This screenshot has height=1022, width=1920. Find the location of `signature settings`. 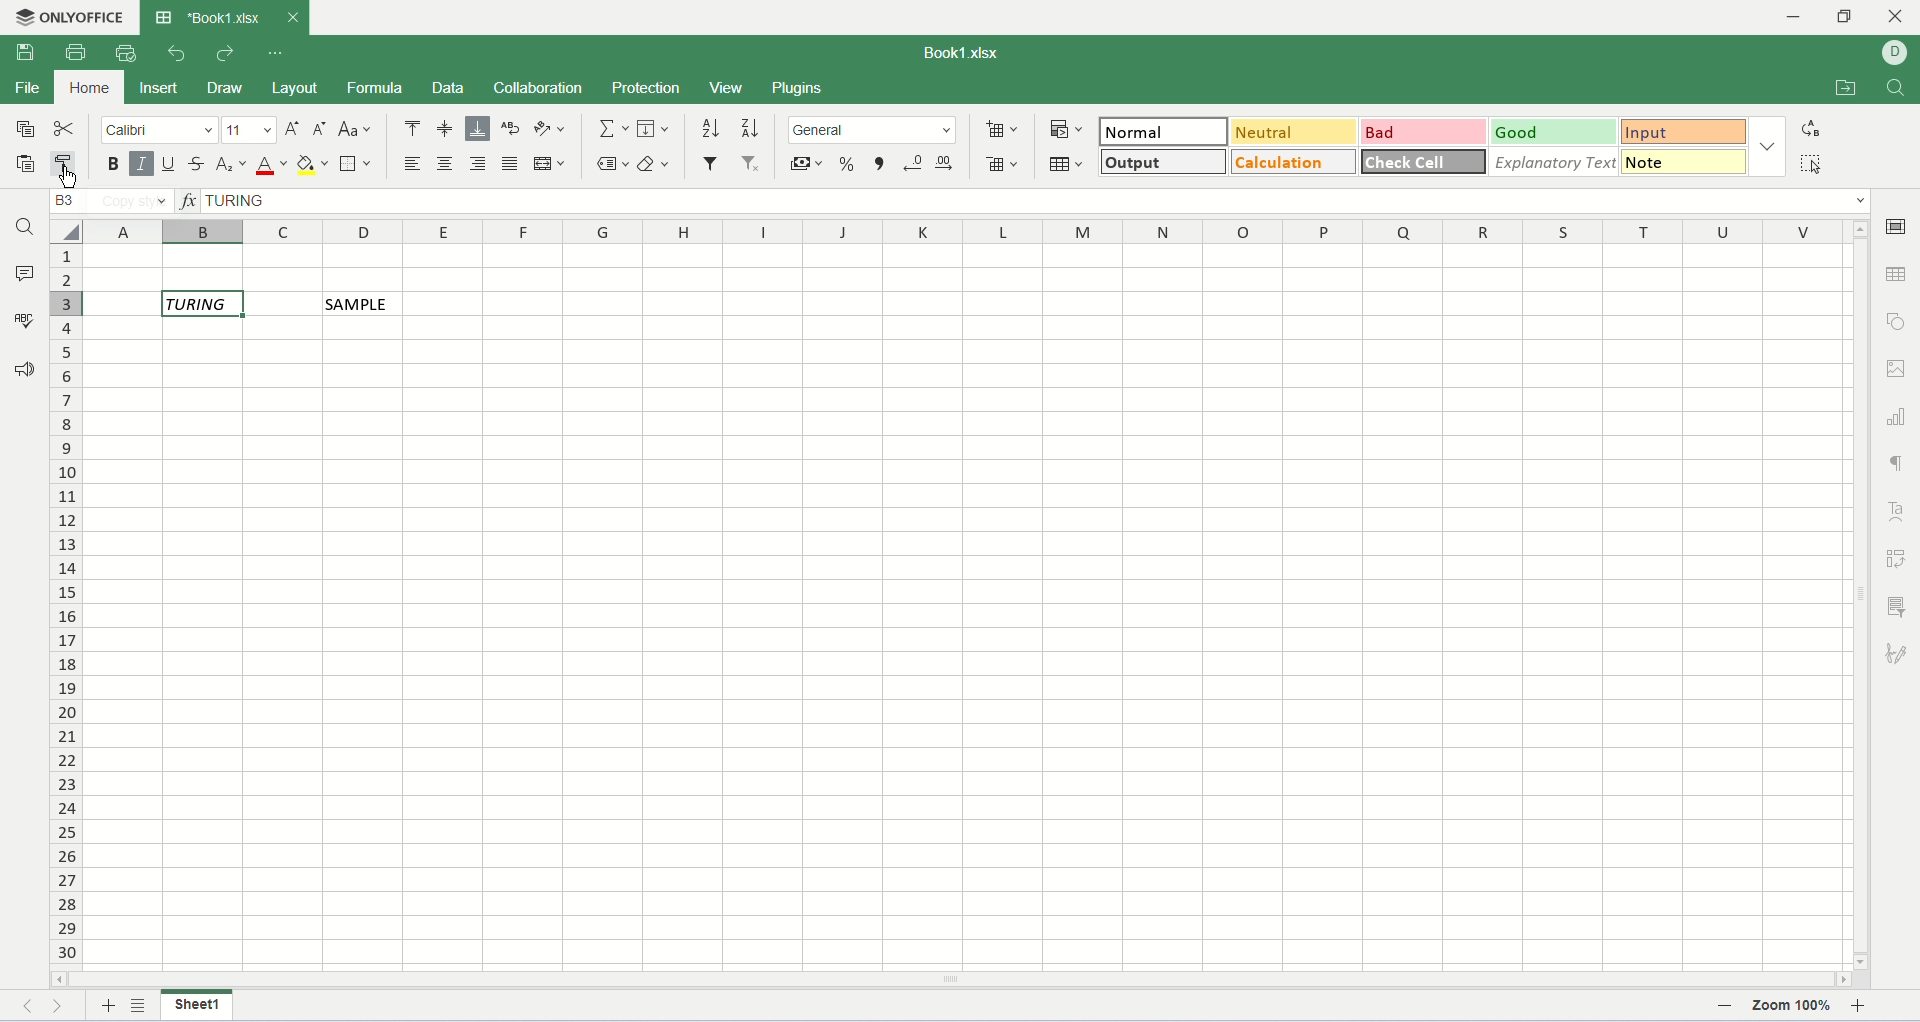

signature settings is located at coordinates (1896, 655).